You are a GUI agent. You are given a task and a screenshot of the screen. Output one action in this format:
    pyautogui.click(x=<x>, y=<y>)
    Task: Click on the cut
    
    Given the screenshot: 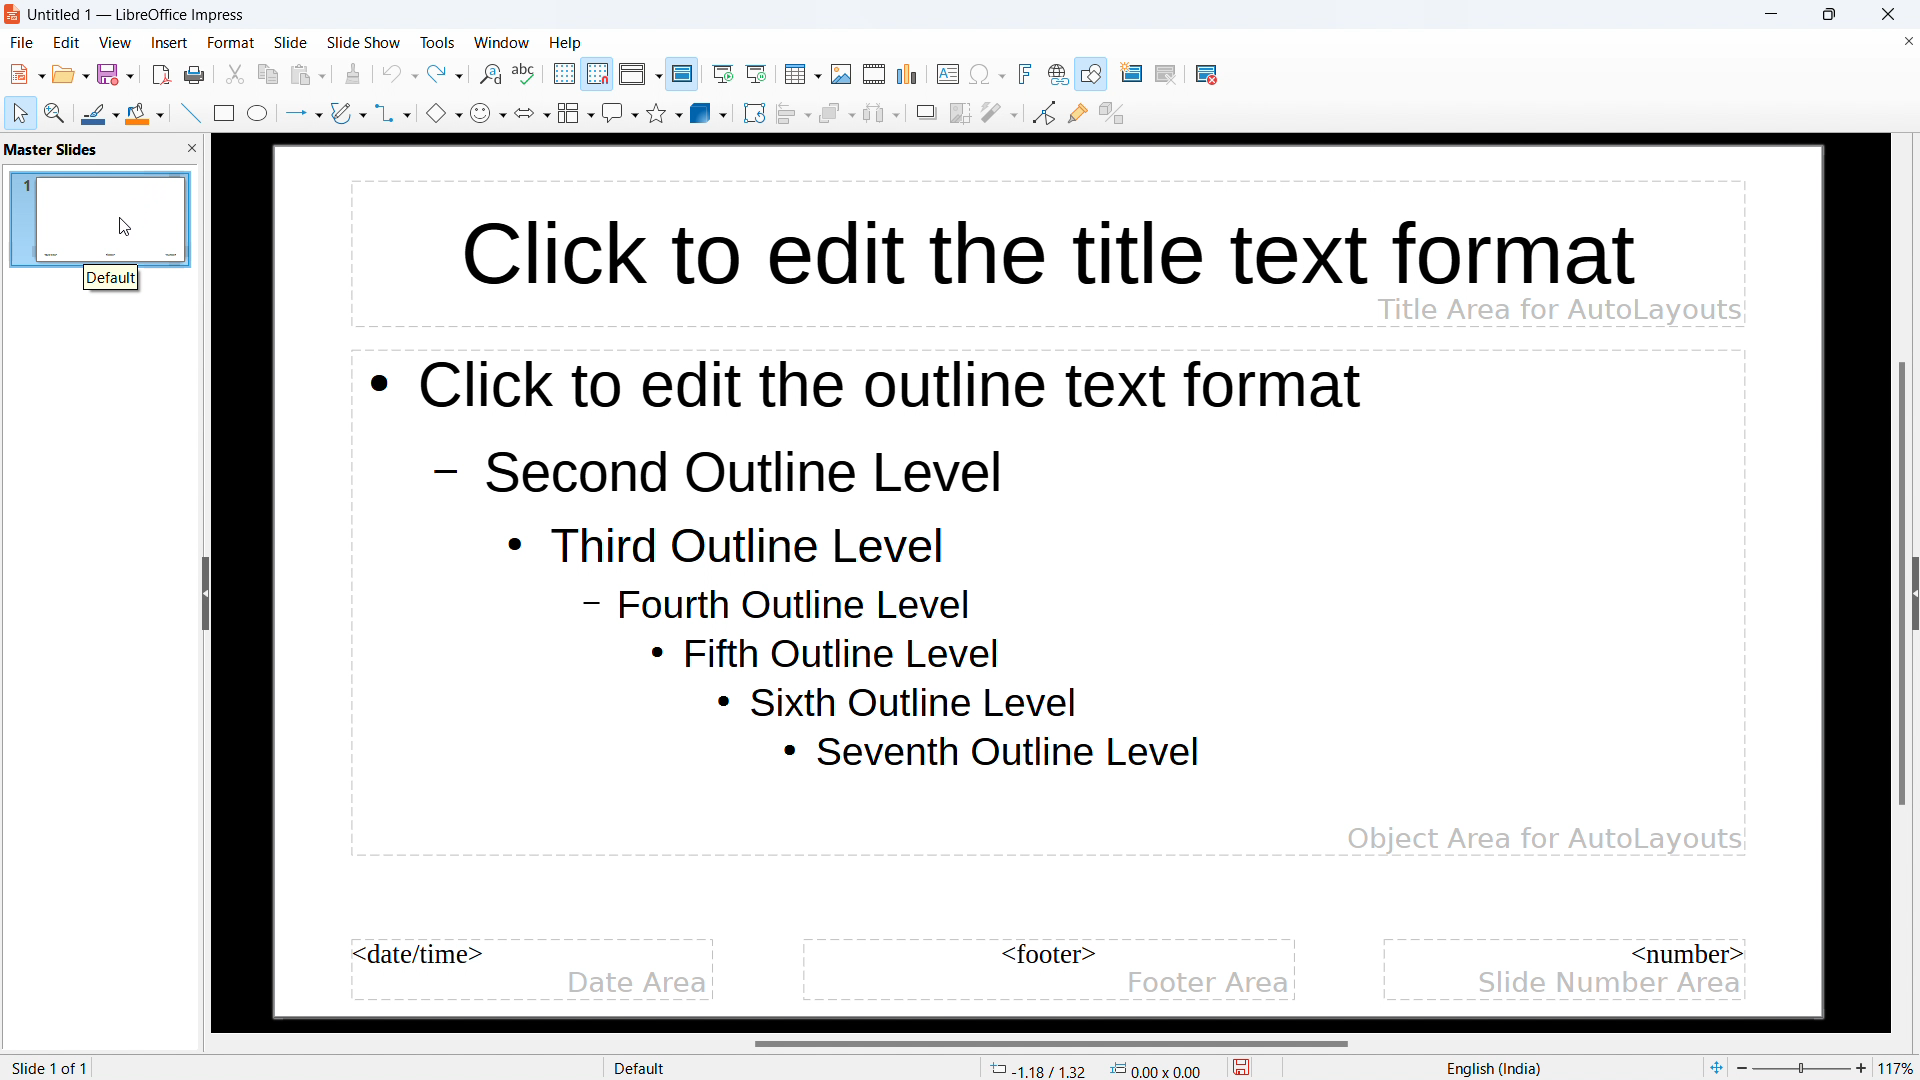 What is the action you would take?
    pyautogui.click(x=235, y=75)
    